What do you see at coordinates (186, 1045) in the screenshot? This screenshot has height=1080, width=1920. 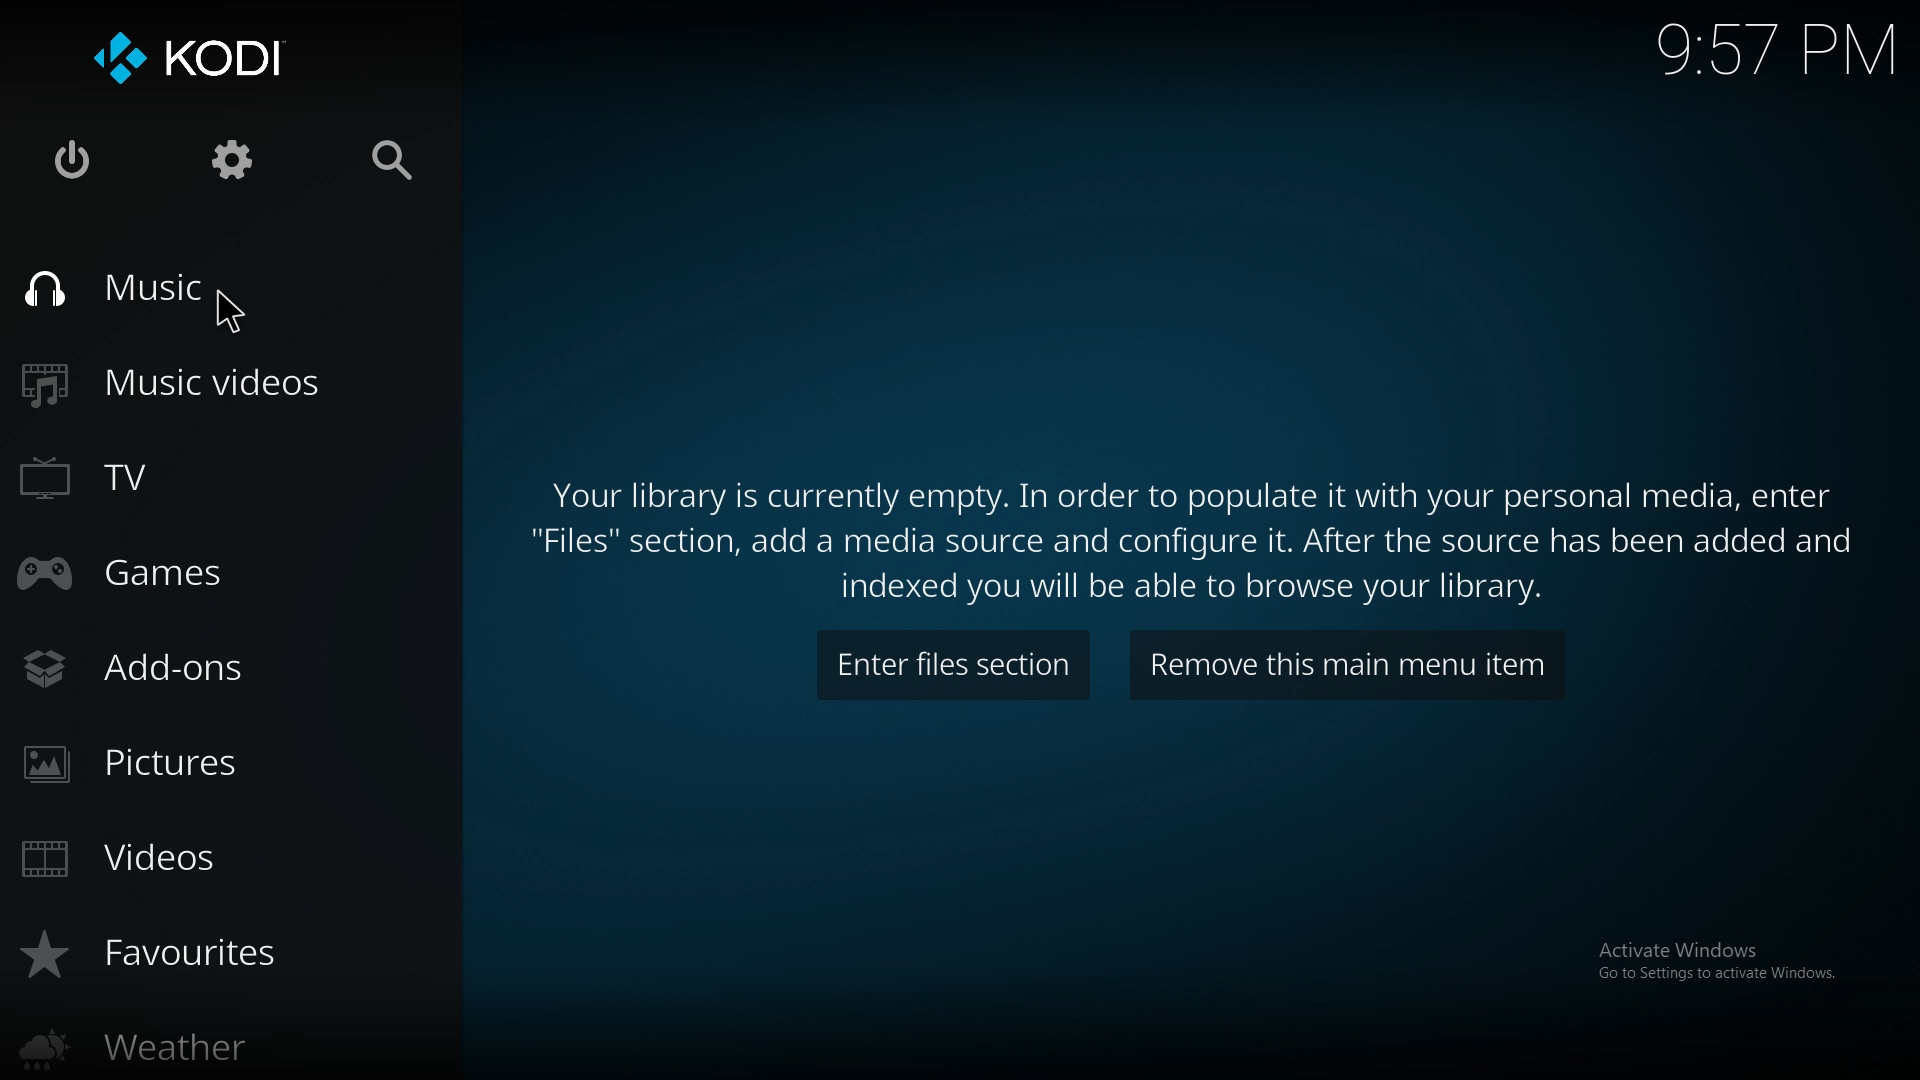 I see `weather` at bounding box center [186, 1045].